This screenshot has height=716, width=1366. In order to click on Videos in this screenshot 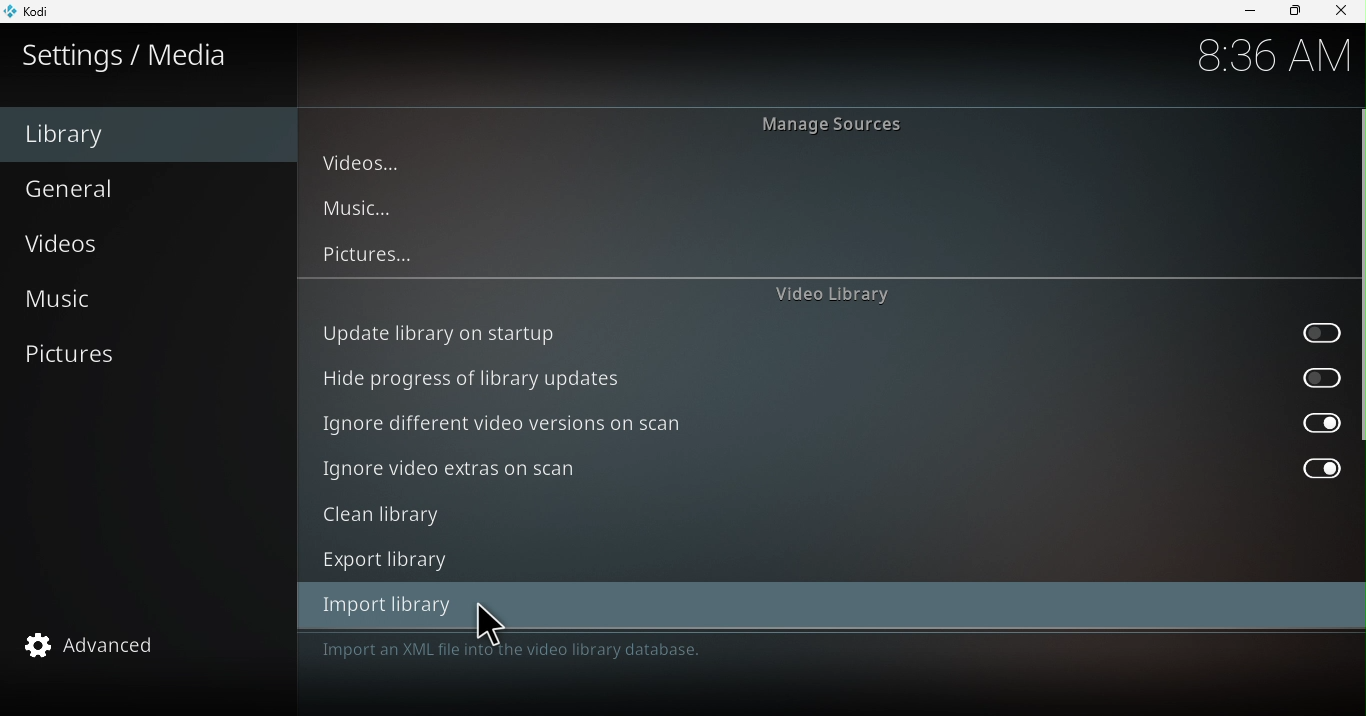, I will do `click(373, 166)`.